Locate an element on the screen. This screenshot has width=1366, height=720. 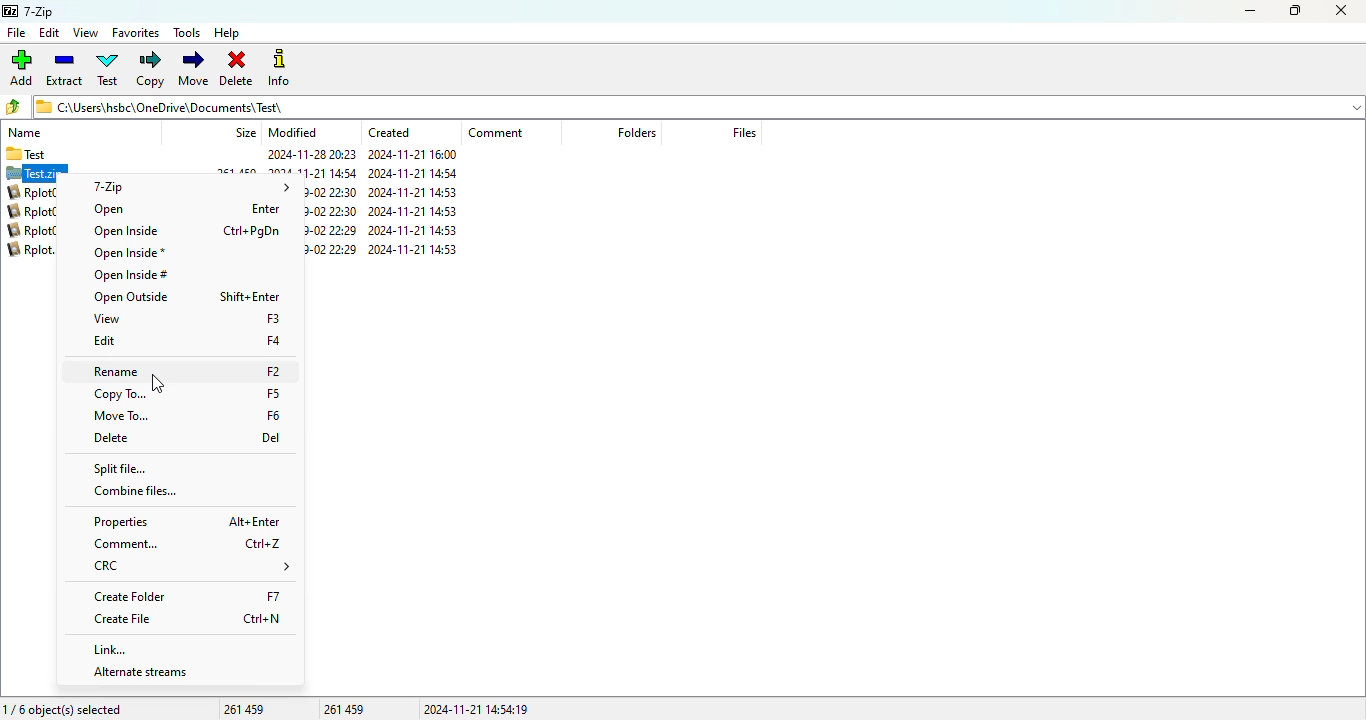
261 459 is located at coordinates (244, 708).